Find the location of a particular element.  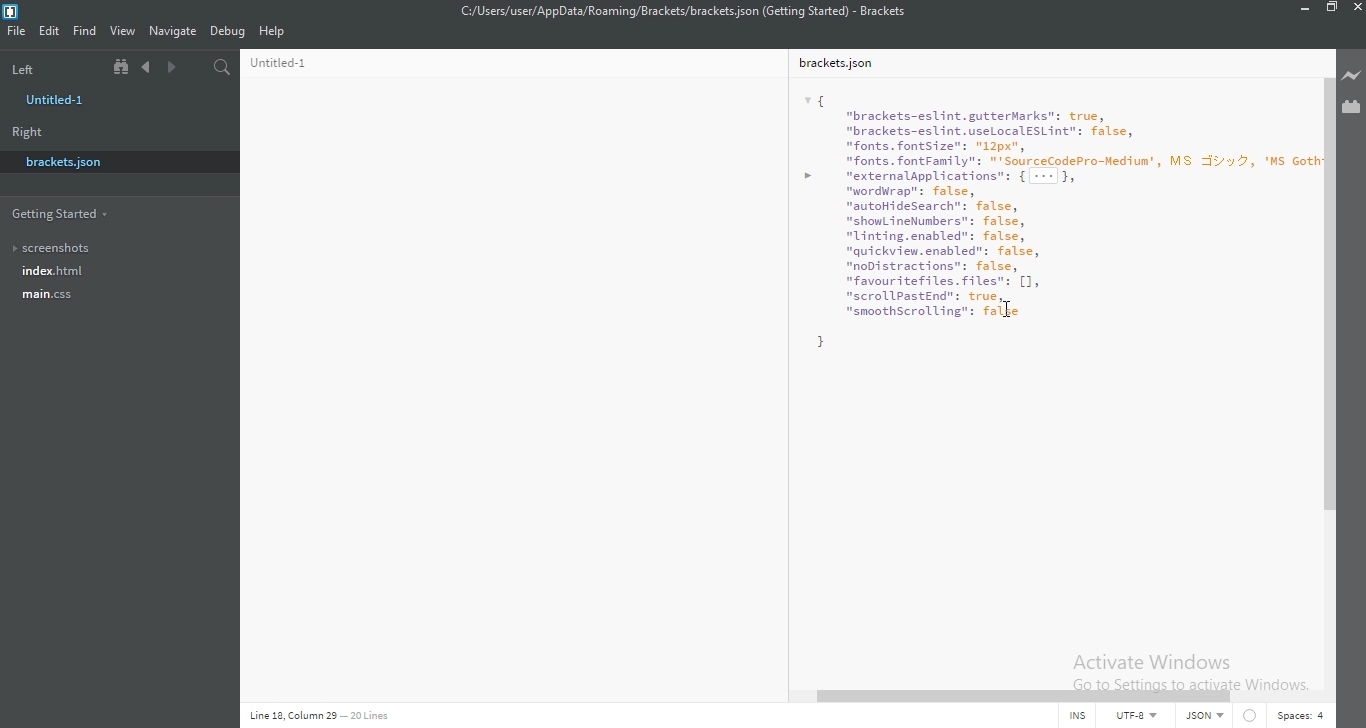

Show file tree is located at coordinates (123, 67).